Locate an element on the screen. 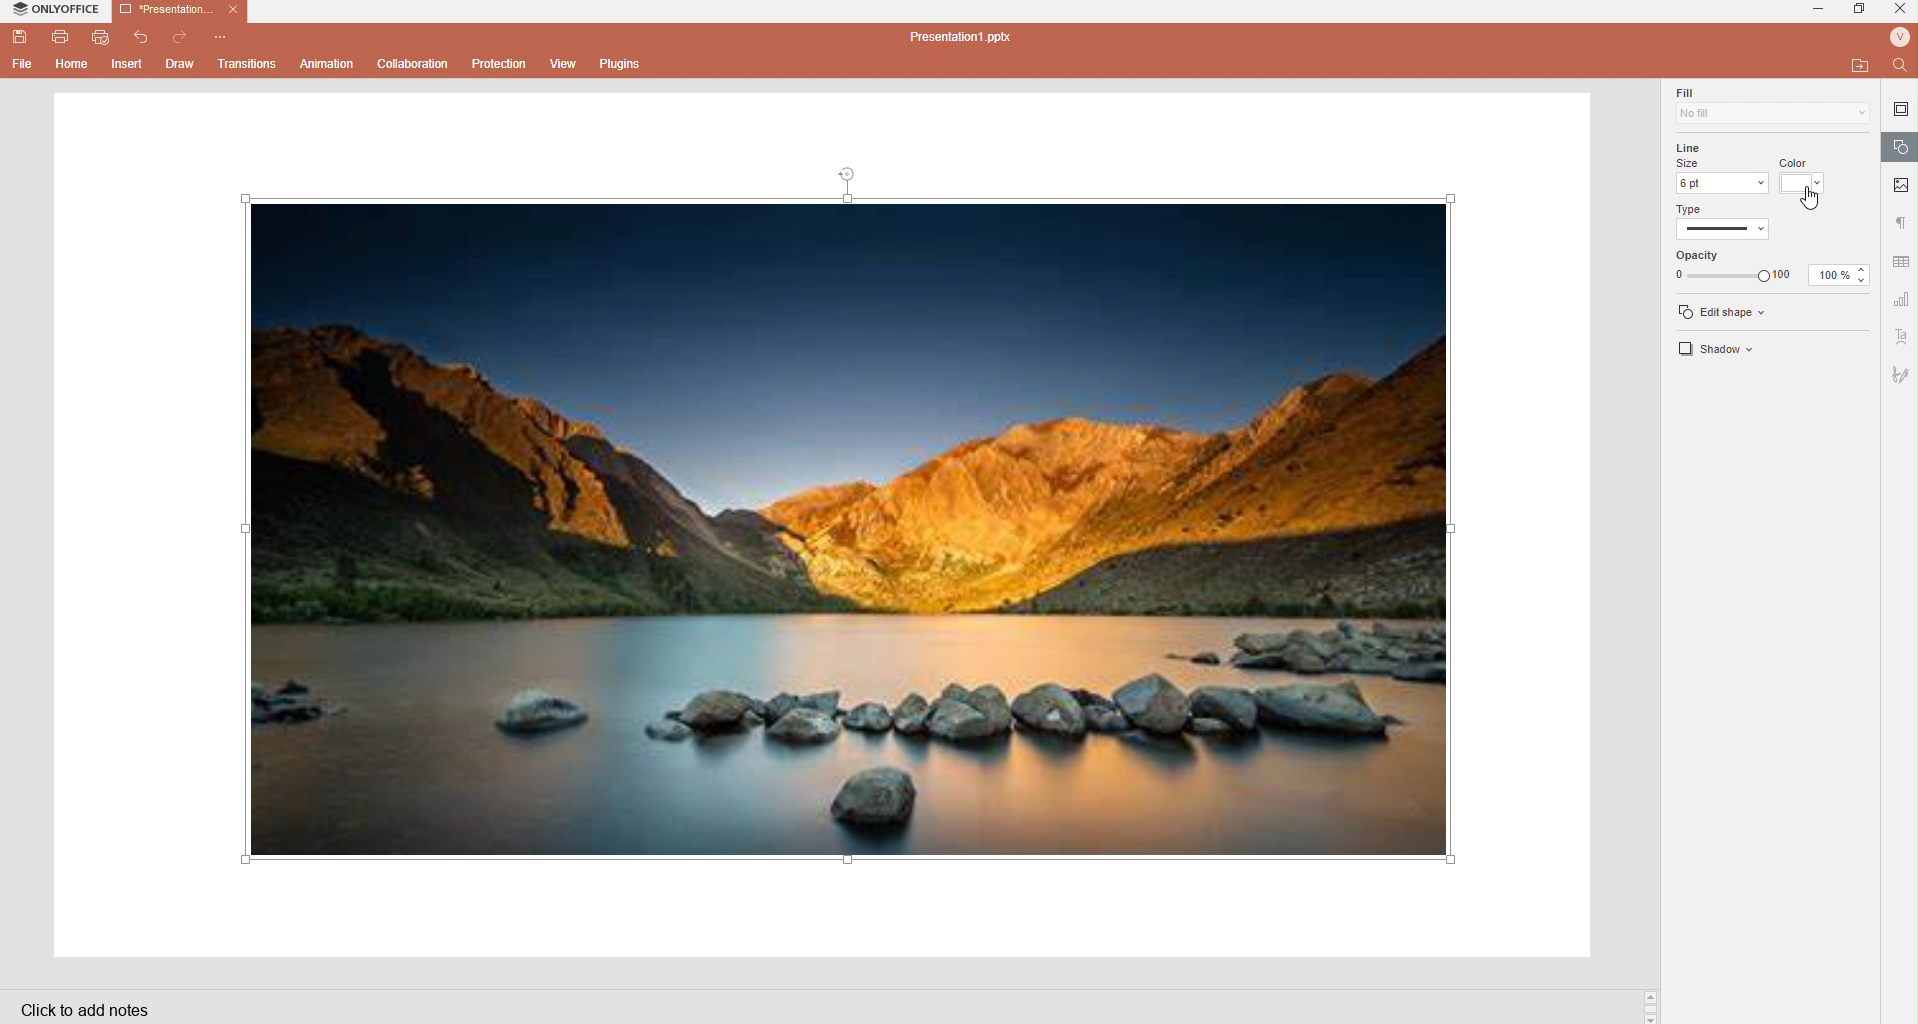  Redo is located at coordinates (181, 36).